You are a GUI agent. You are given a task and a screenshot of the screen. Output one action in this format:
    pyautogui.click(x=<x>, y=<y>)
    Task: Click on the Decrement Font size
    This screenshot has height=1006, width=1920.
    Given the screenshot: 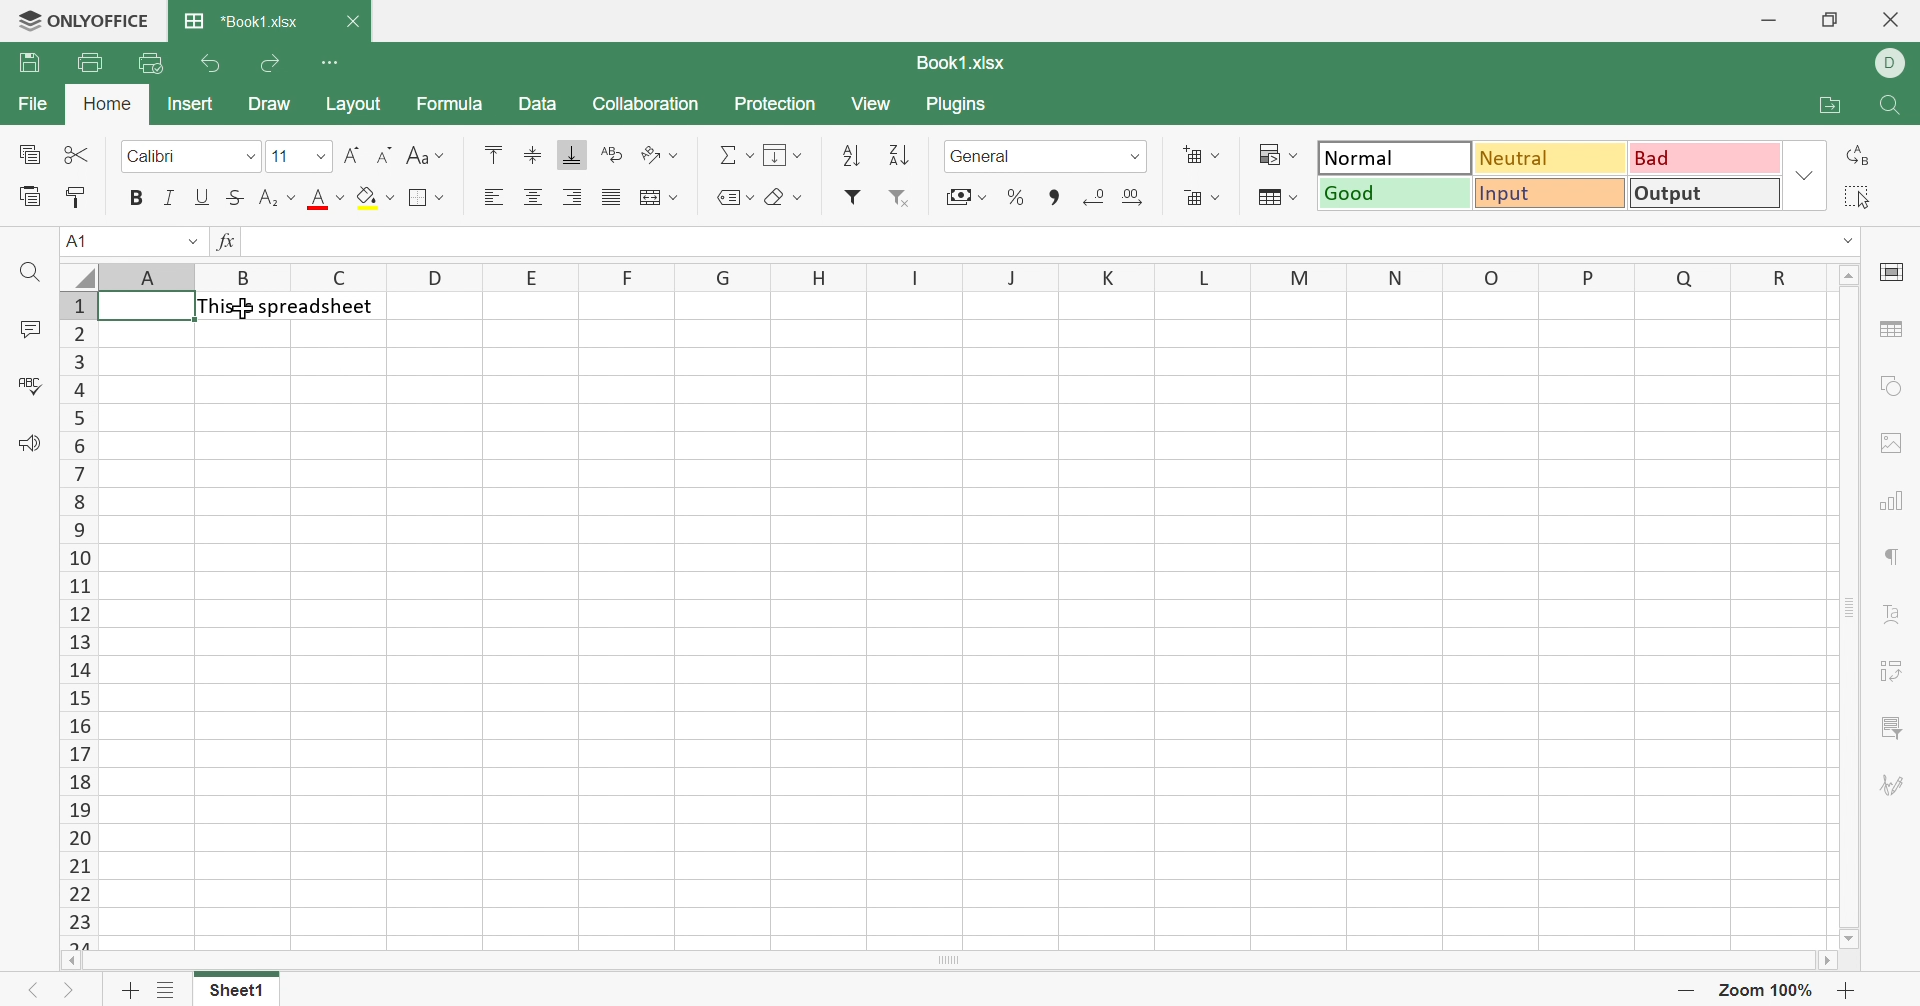 What is the action you would take?
    pyautogui.click(x=383, y=154)
    